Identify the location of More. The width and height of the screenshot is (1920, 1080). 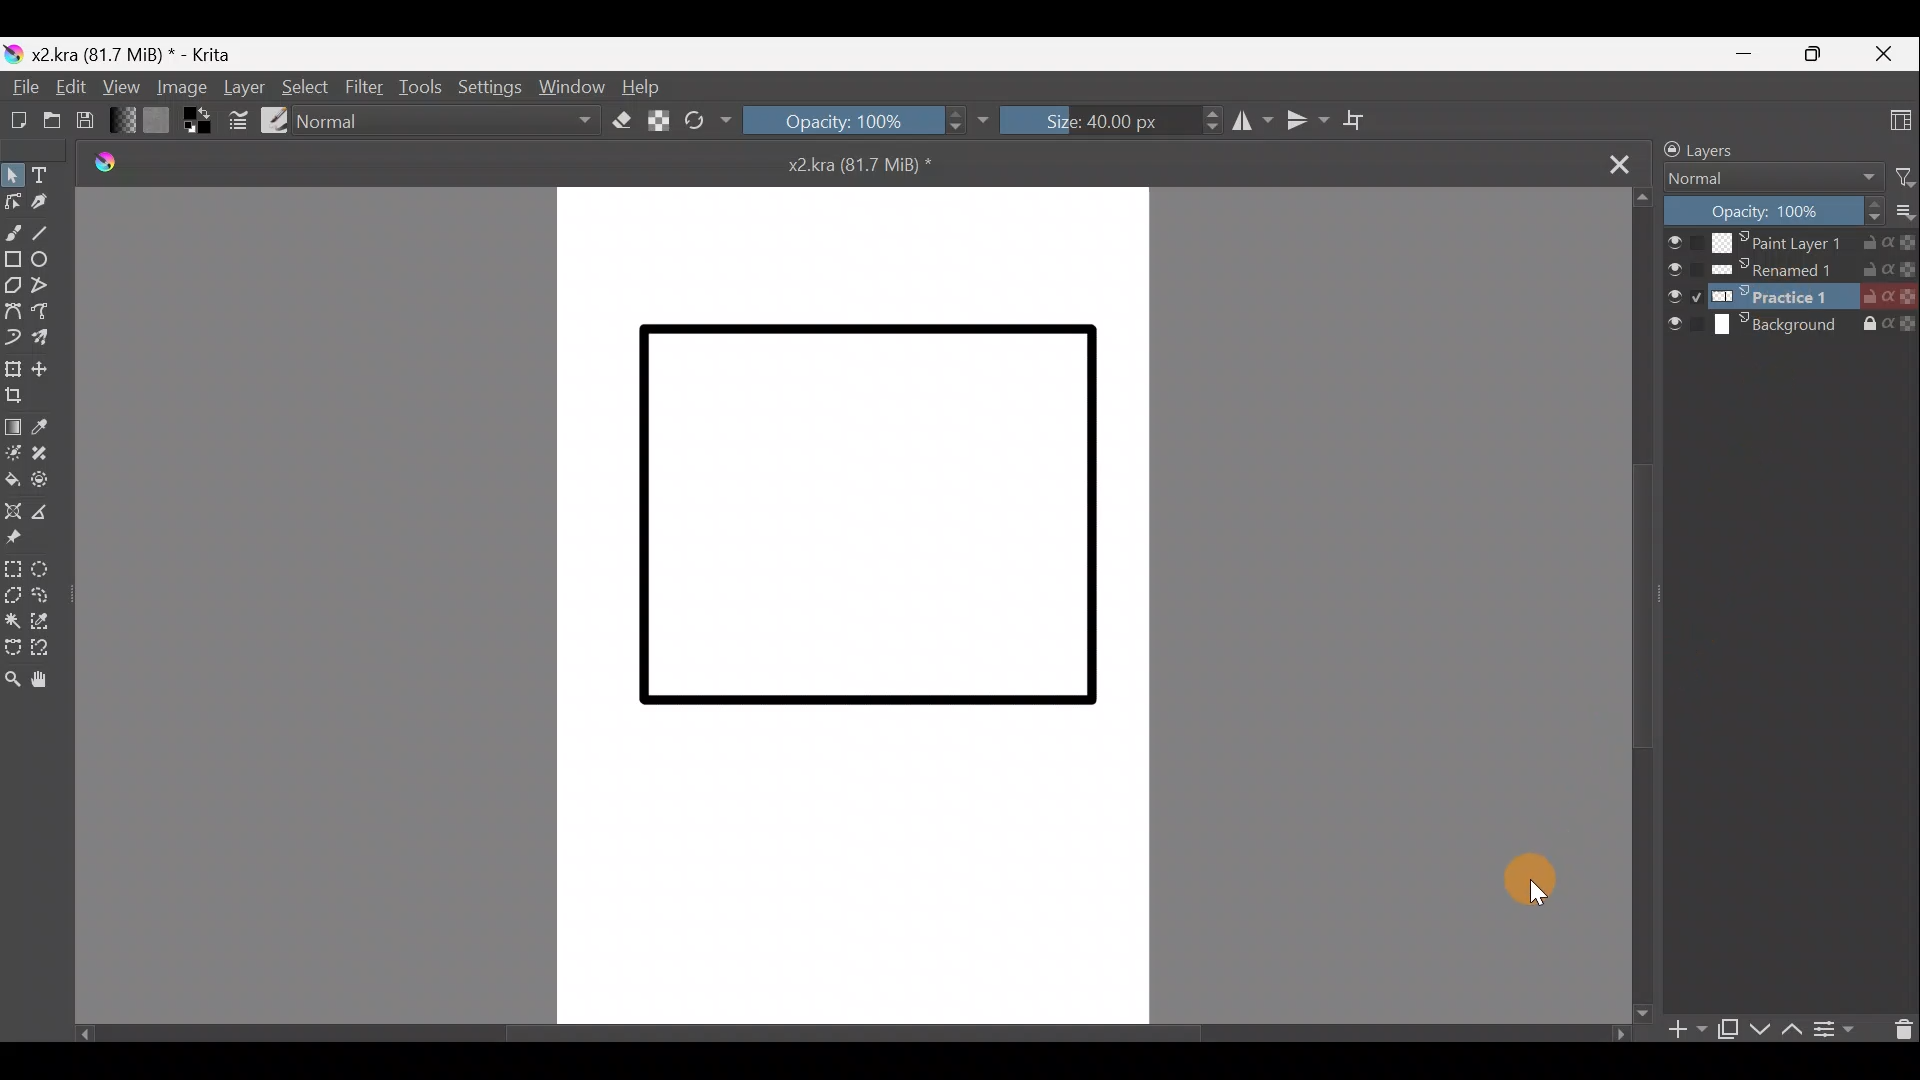
(1904, 212).